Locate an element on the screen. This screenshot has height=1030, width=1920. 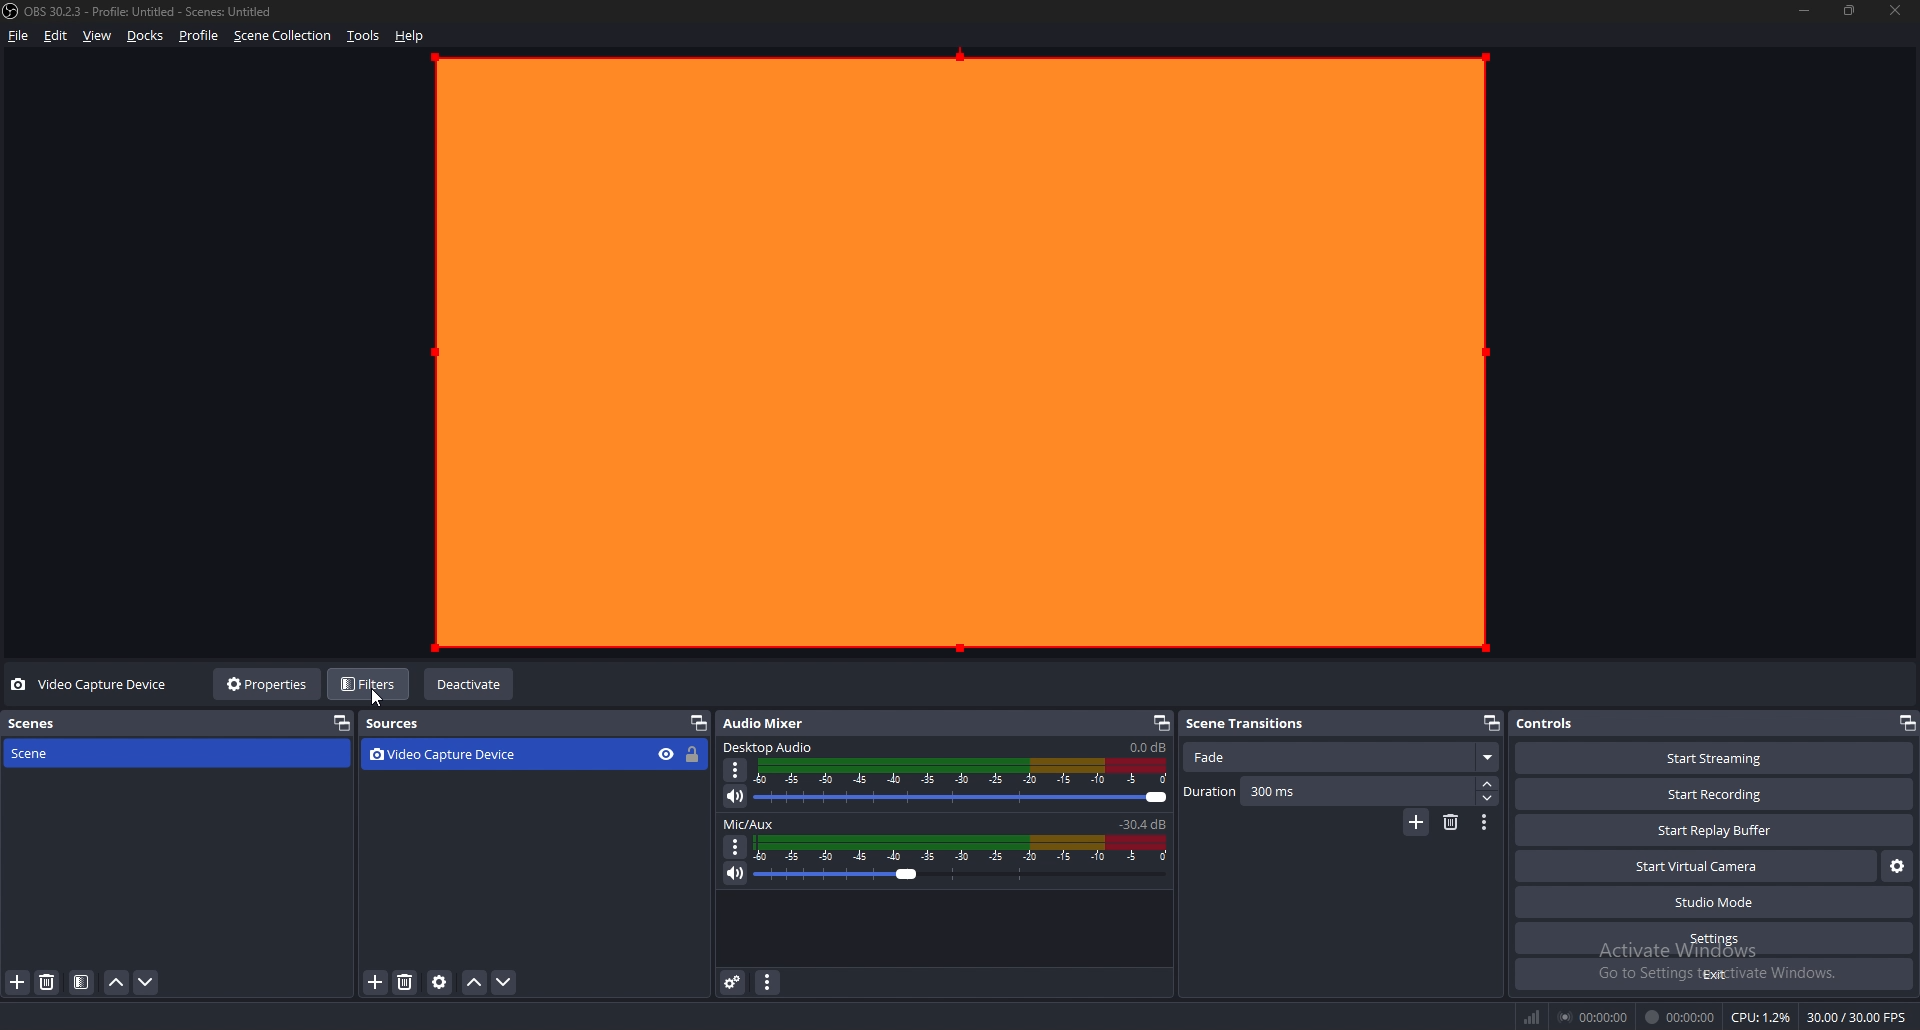
pop out is located at coordinates (340, 724).